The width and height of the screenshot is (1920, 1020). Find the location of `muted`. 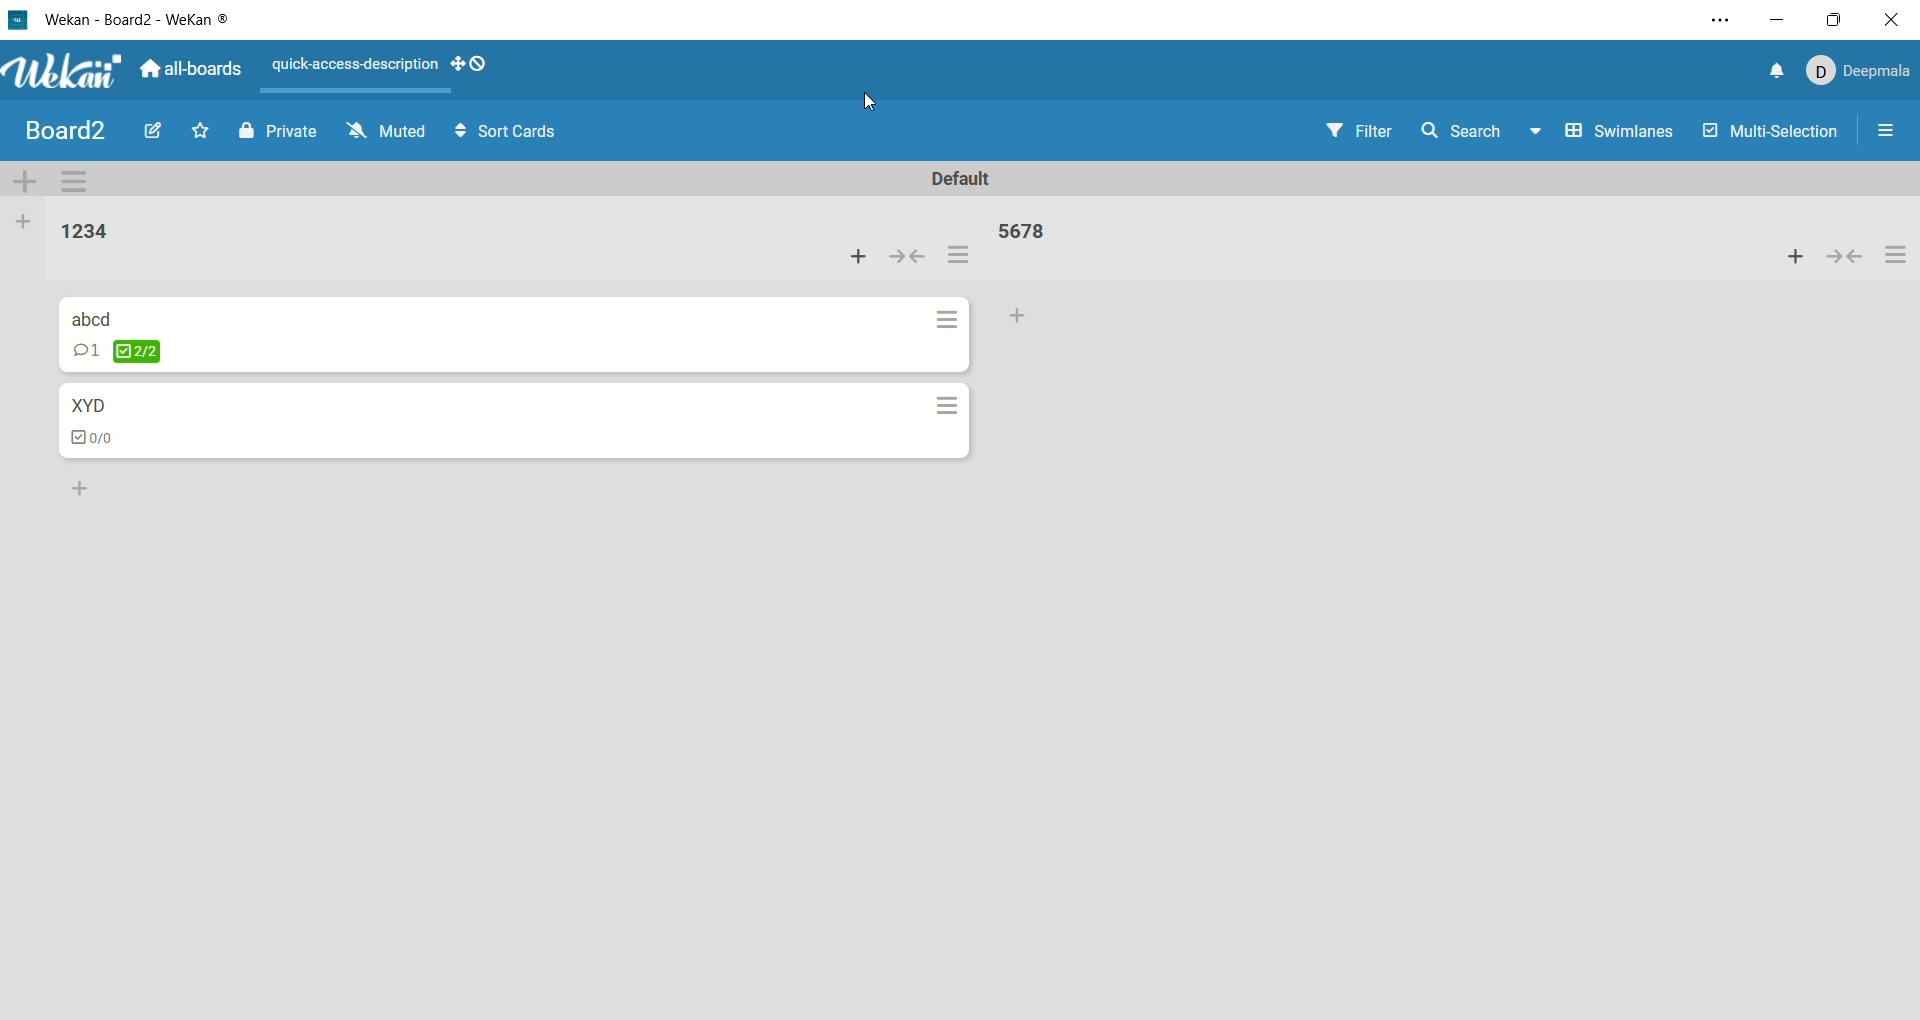

muted is located at coordinates (377, 132).